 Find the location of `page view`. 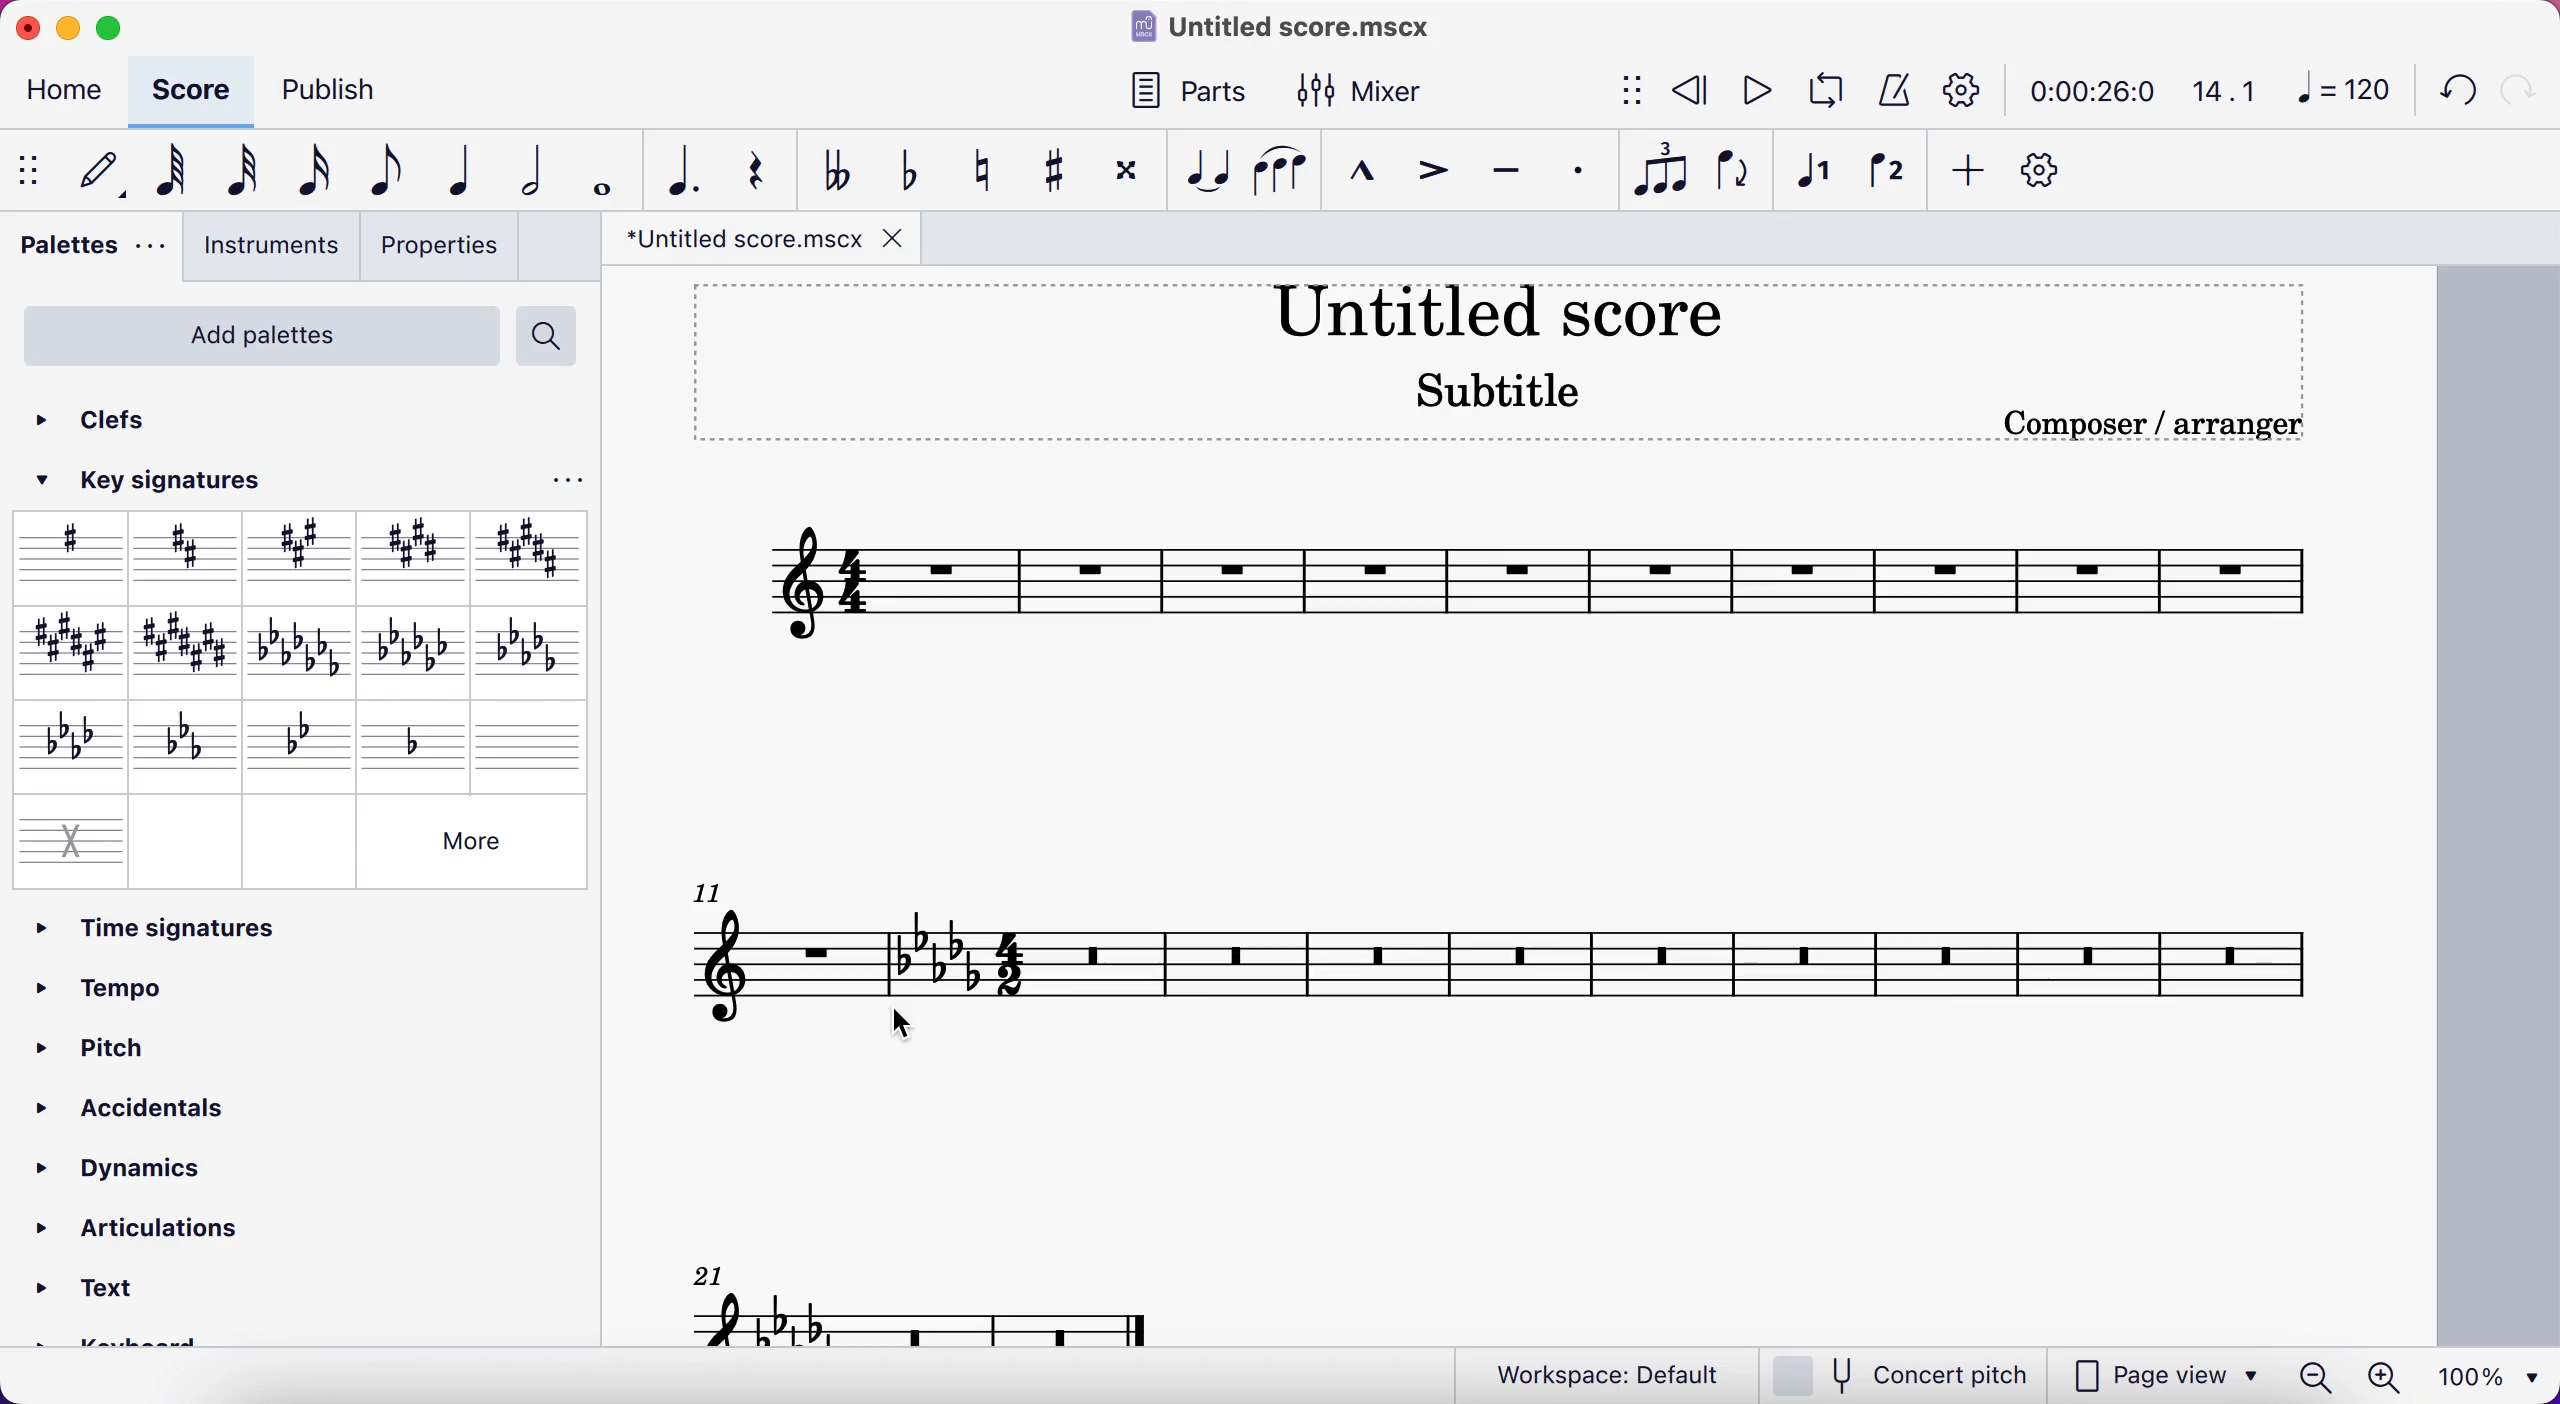

page view is located at coordinates (2163, 1374).